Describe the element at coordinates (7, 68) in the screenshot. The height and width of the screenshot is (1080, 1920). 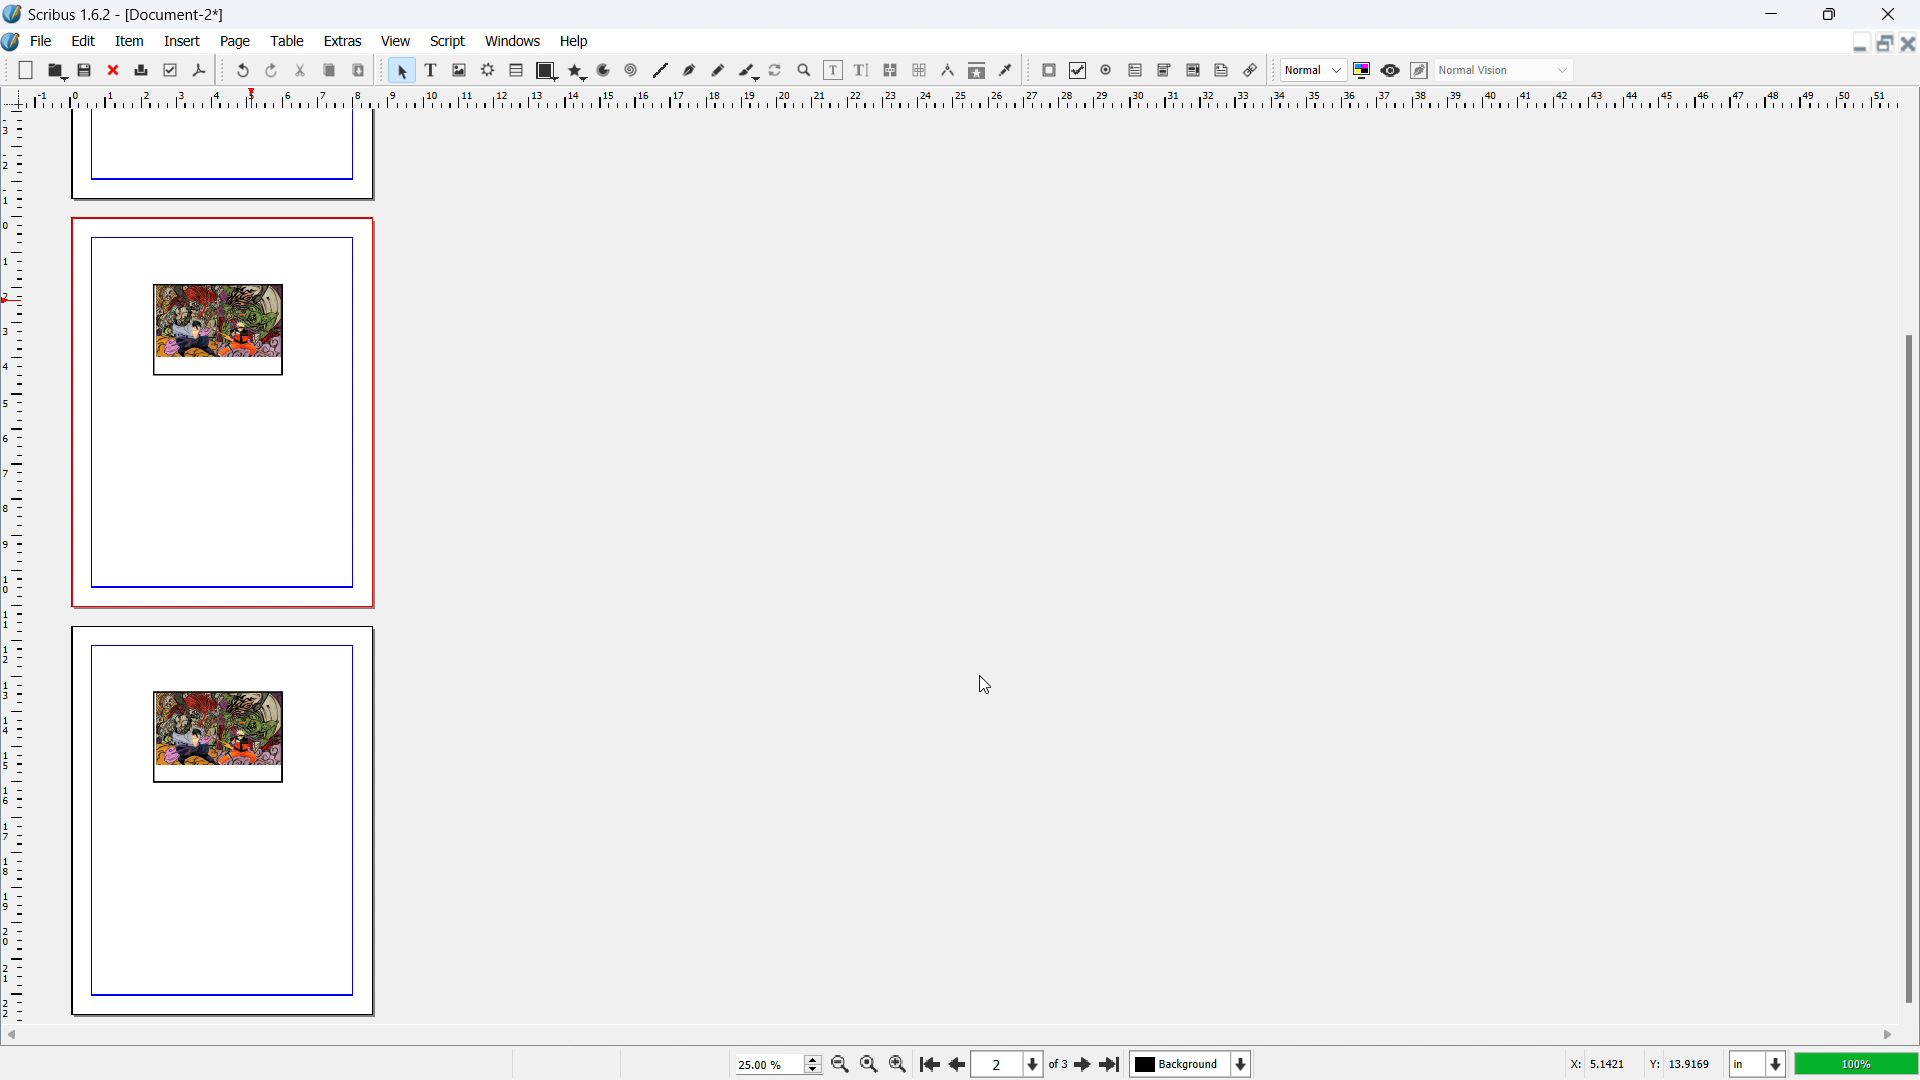
I see `move toolbox` at that location.